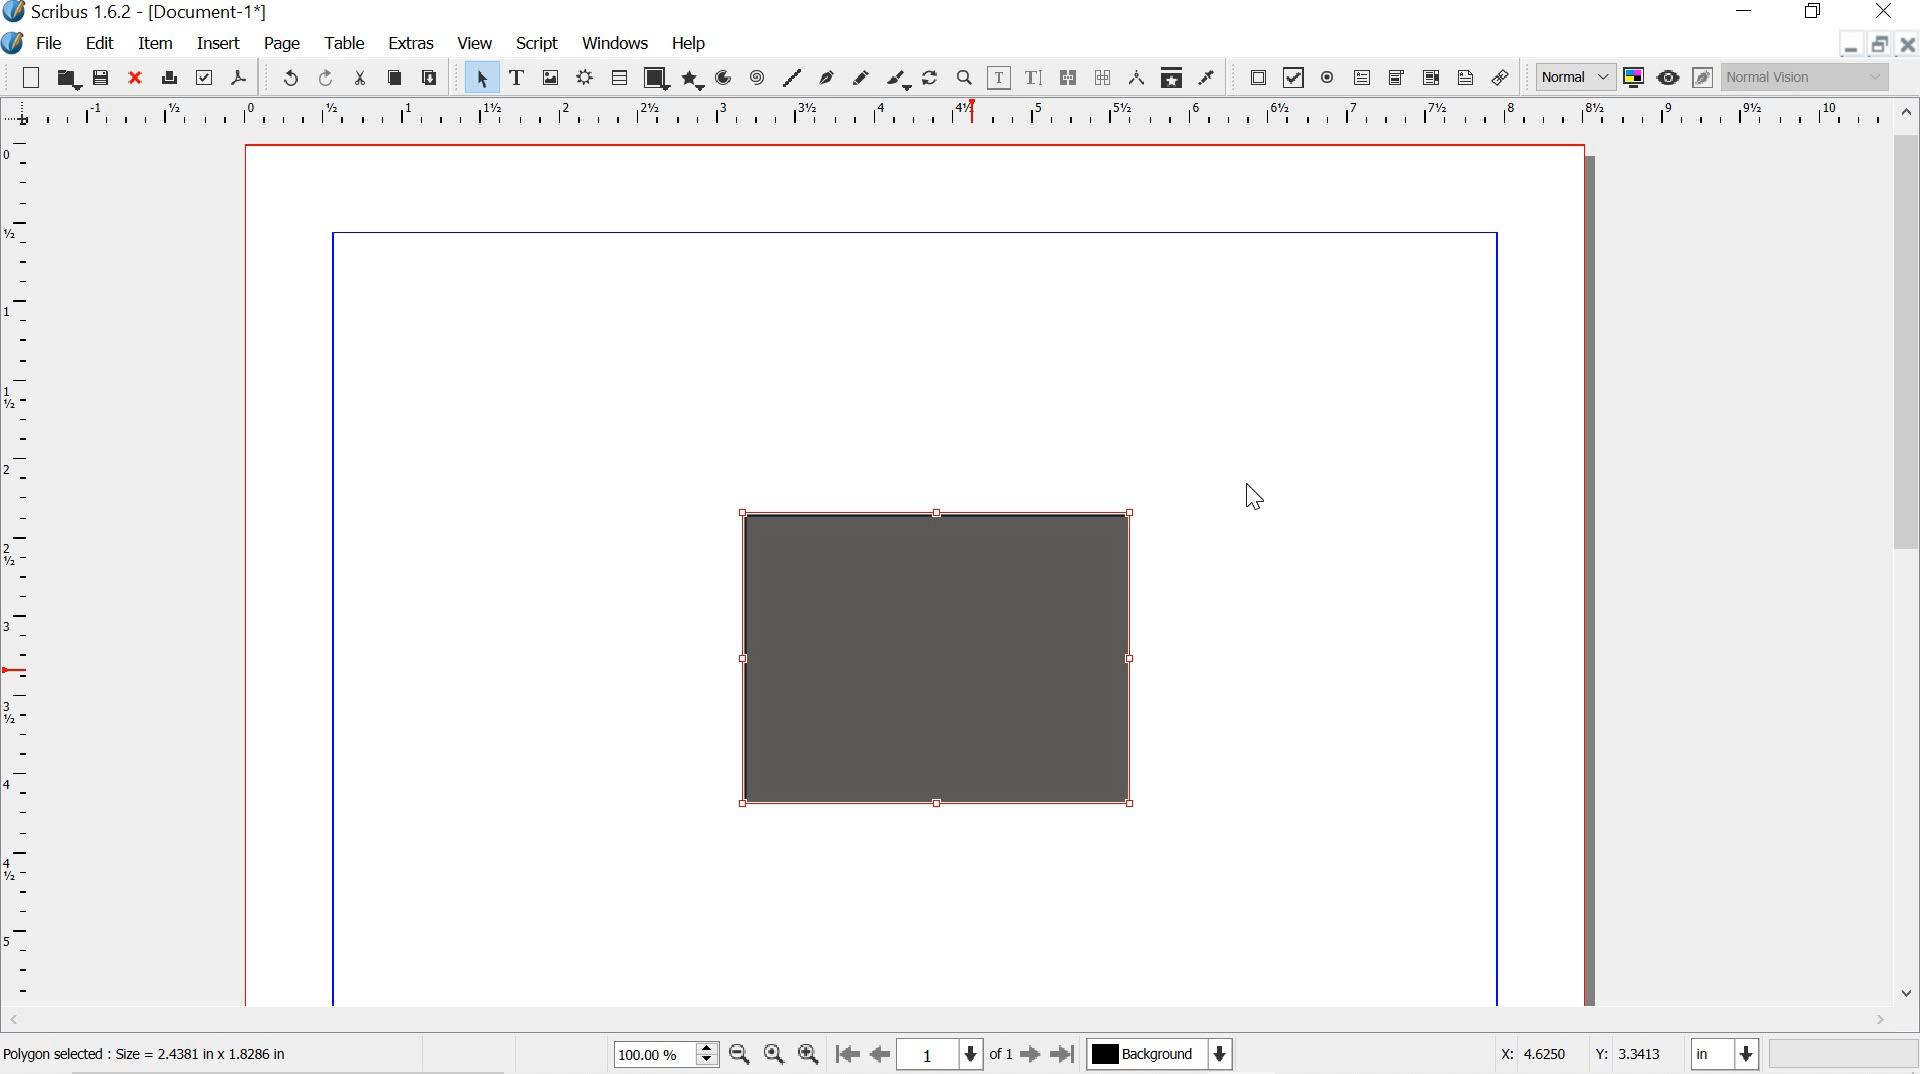  I want to click on file, so click(55, 43).